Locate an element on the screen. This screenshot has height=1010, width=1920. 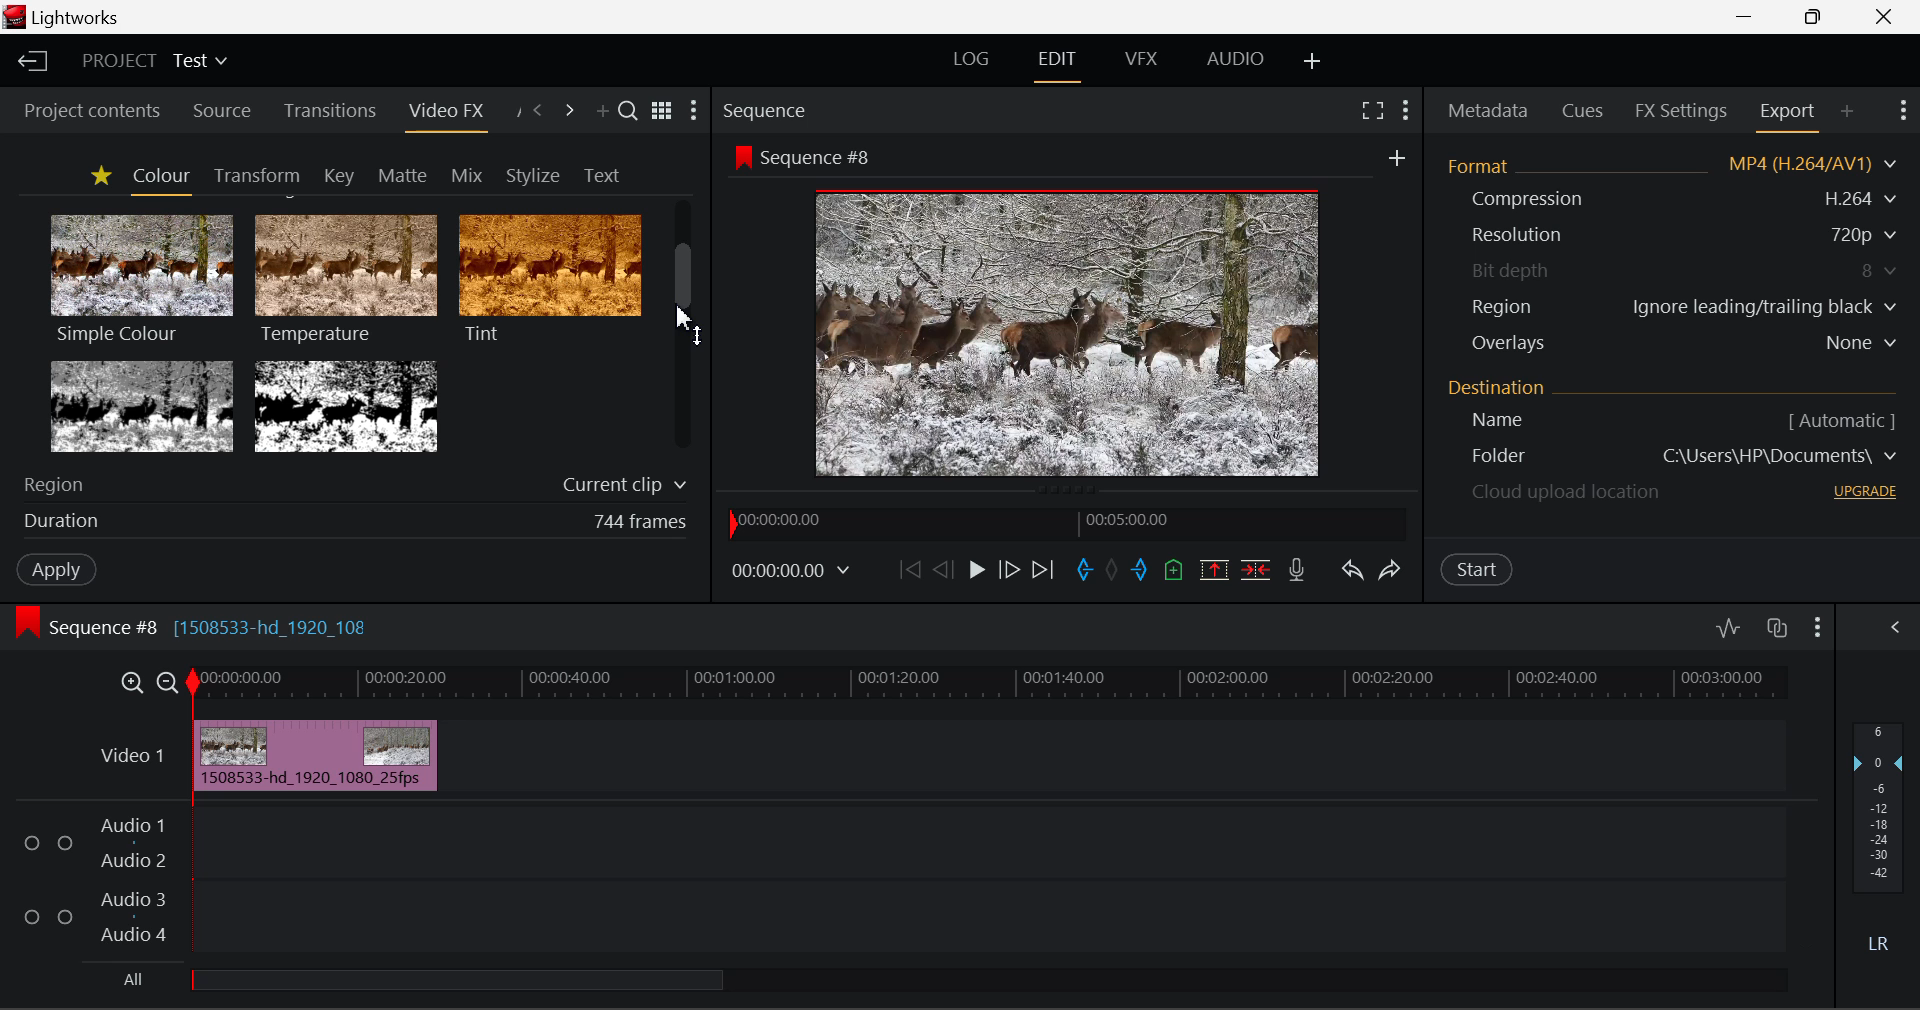
Toggle auto track sync is located at coordinates (1777, 628).